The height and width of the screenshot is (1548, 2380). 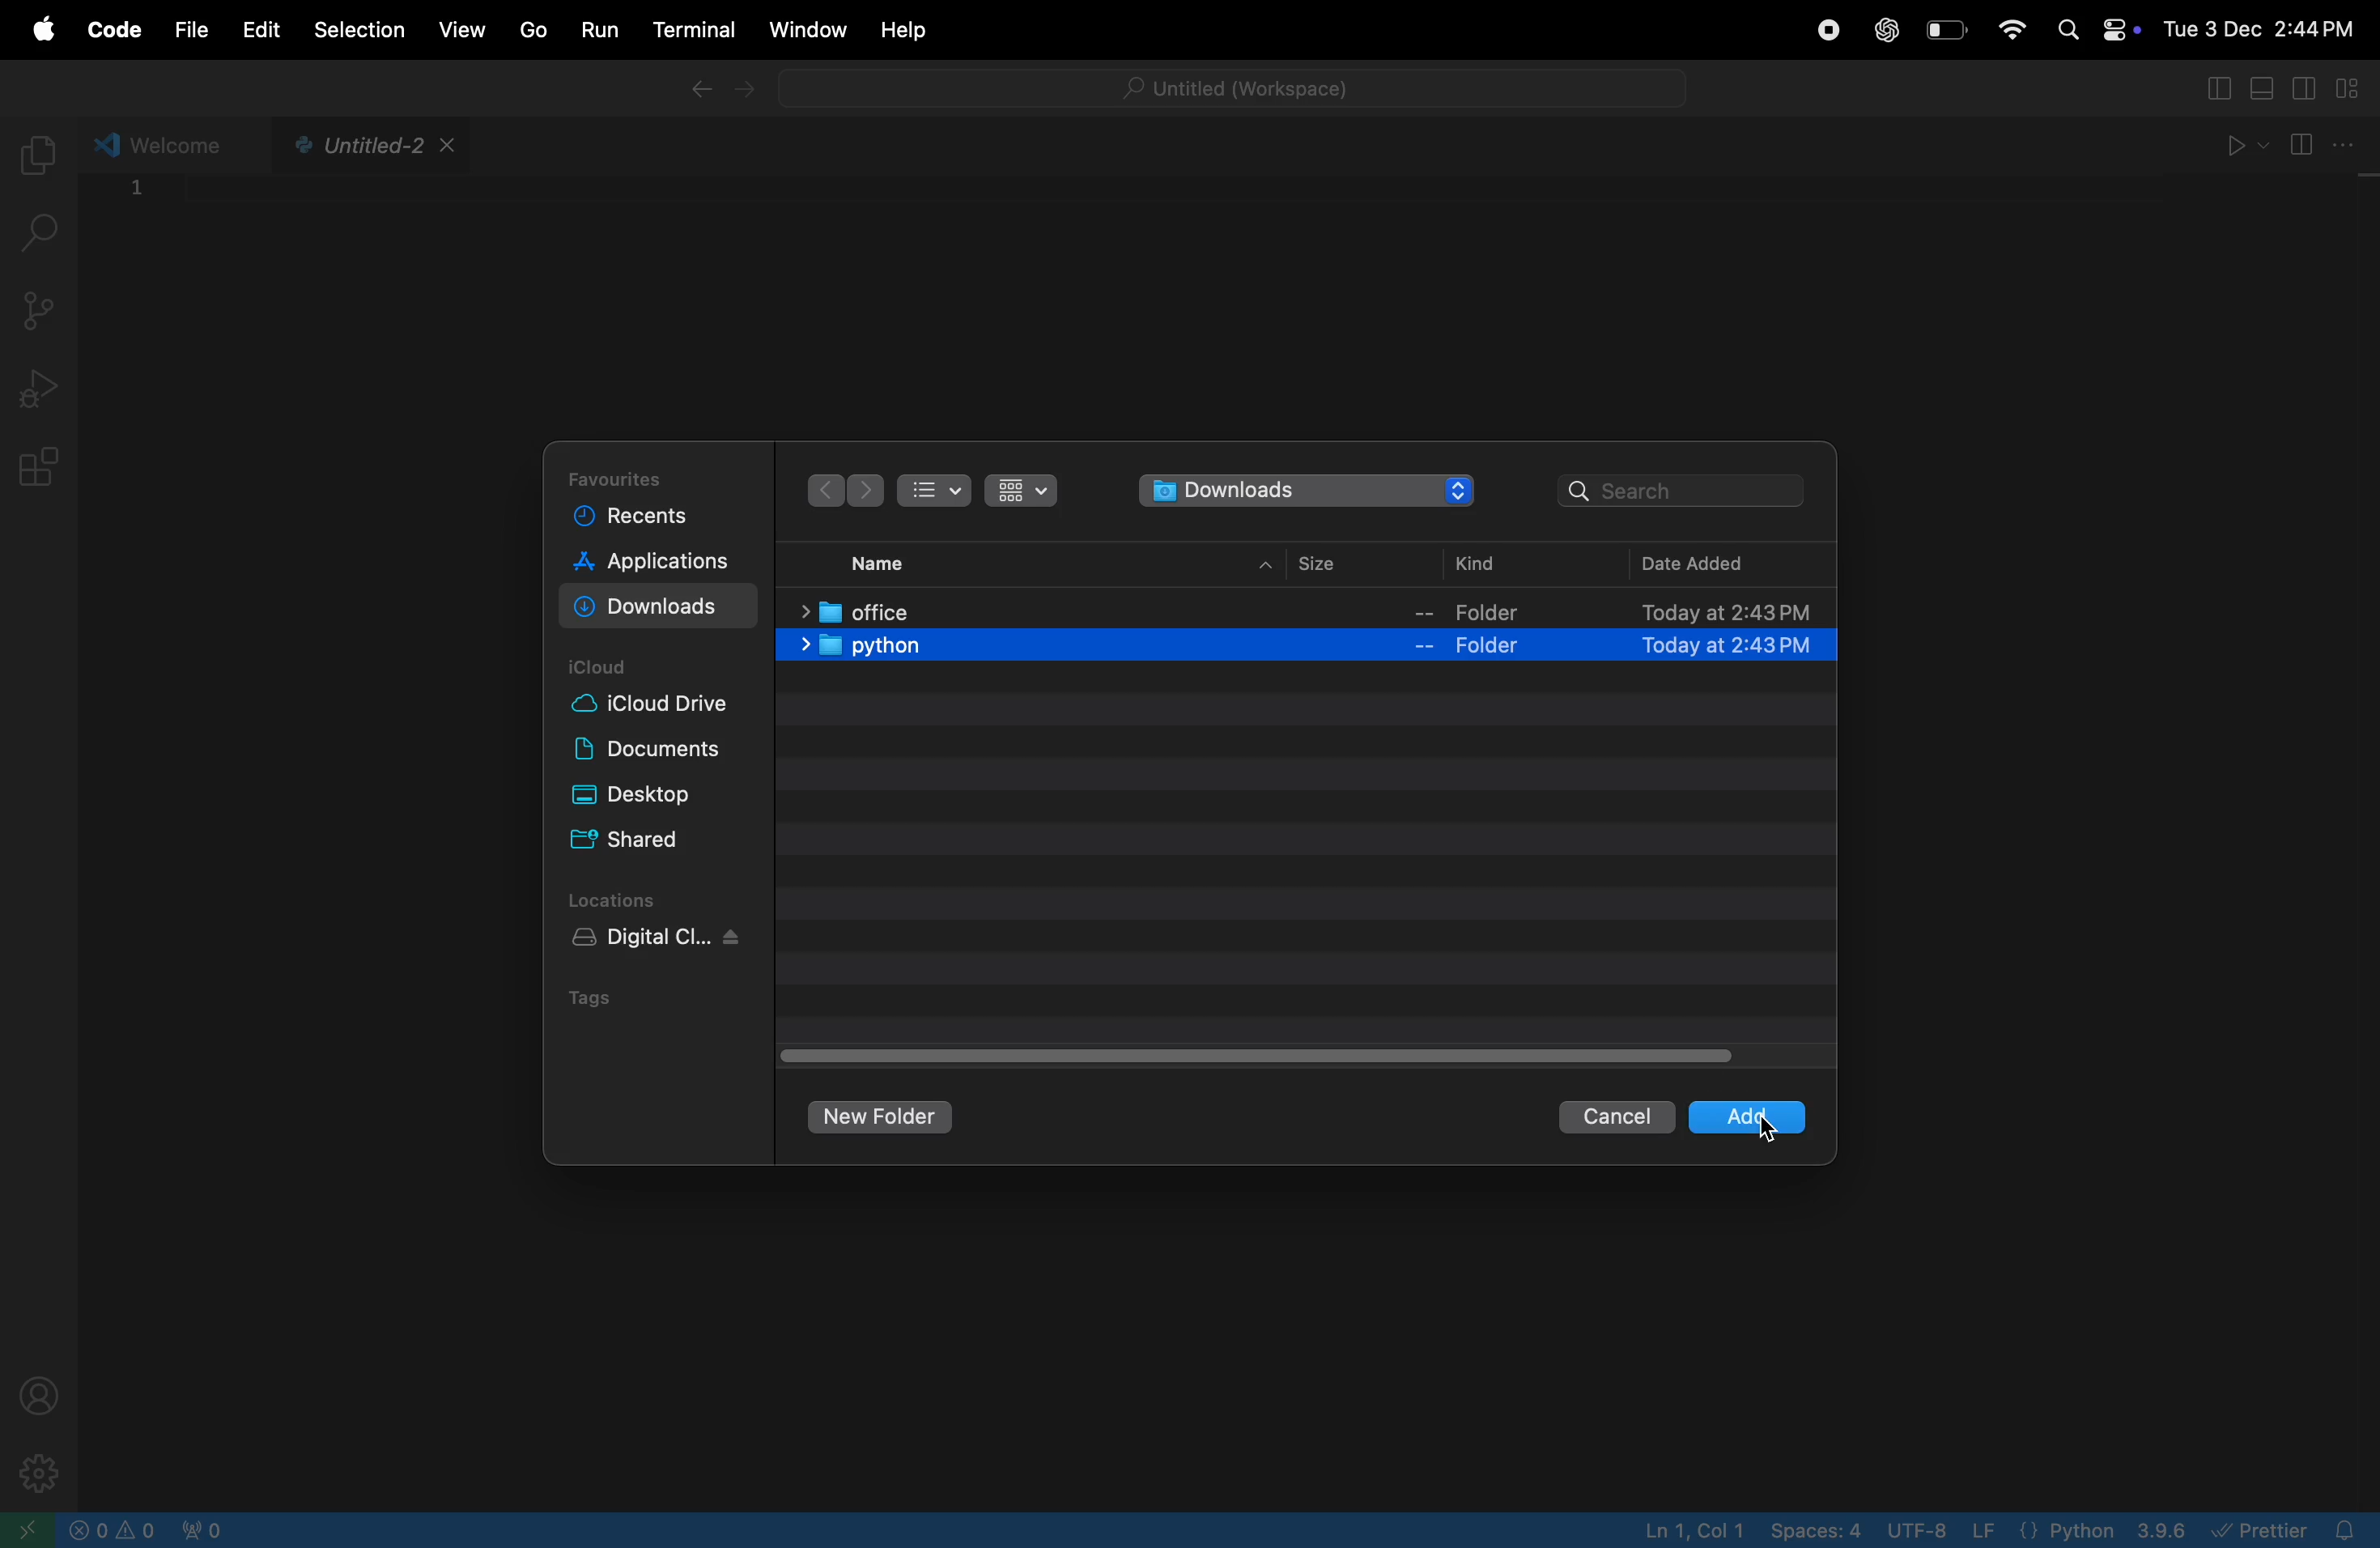 I want to click on recents, so click(x=652, y=519).